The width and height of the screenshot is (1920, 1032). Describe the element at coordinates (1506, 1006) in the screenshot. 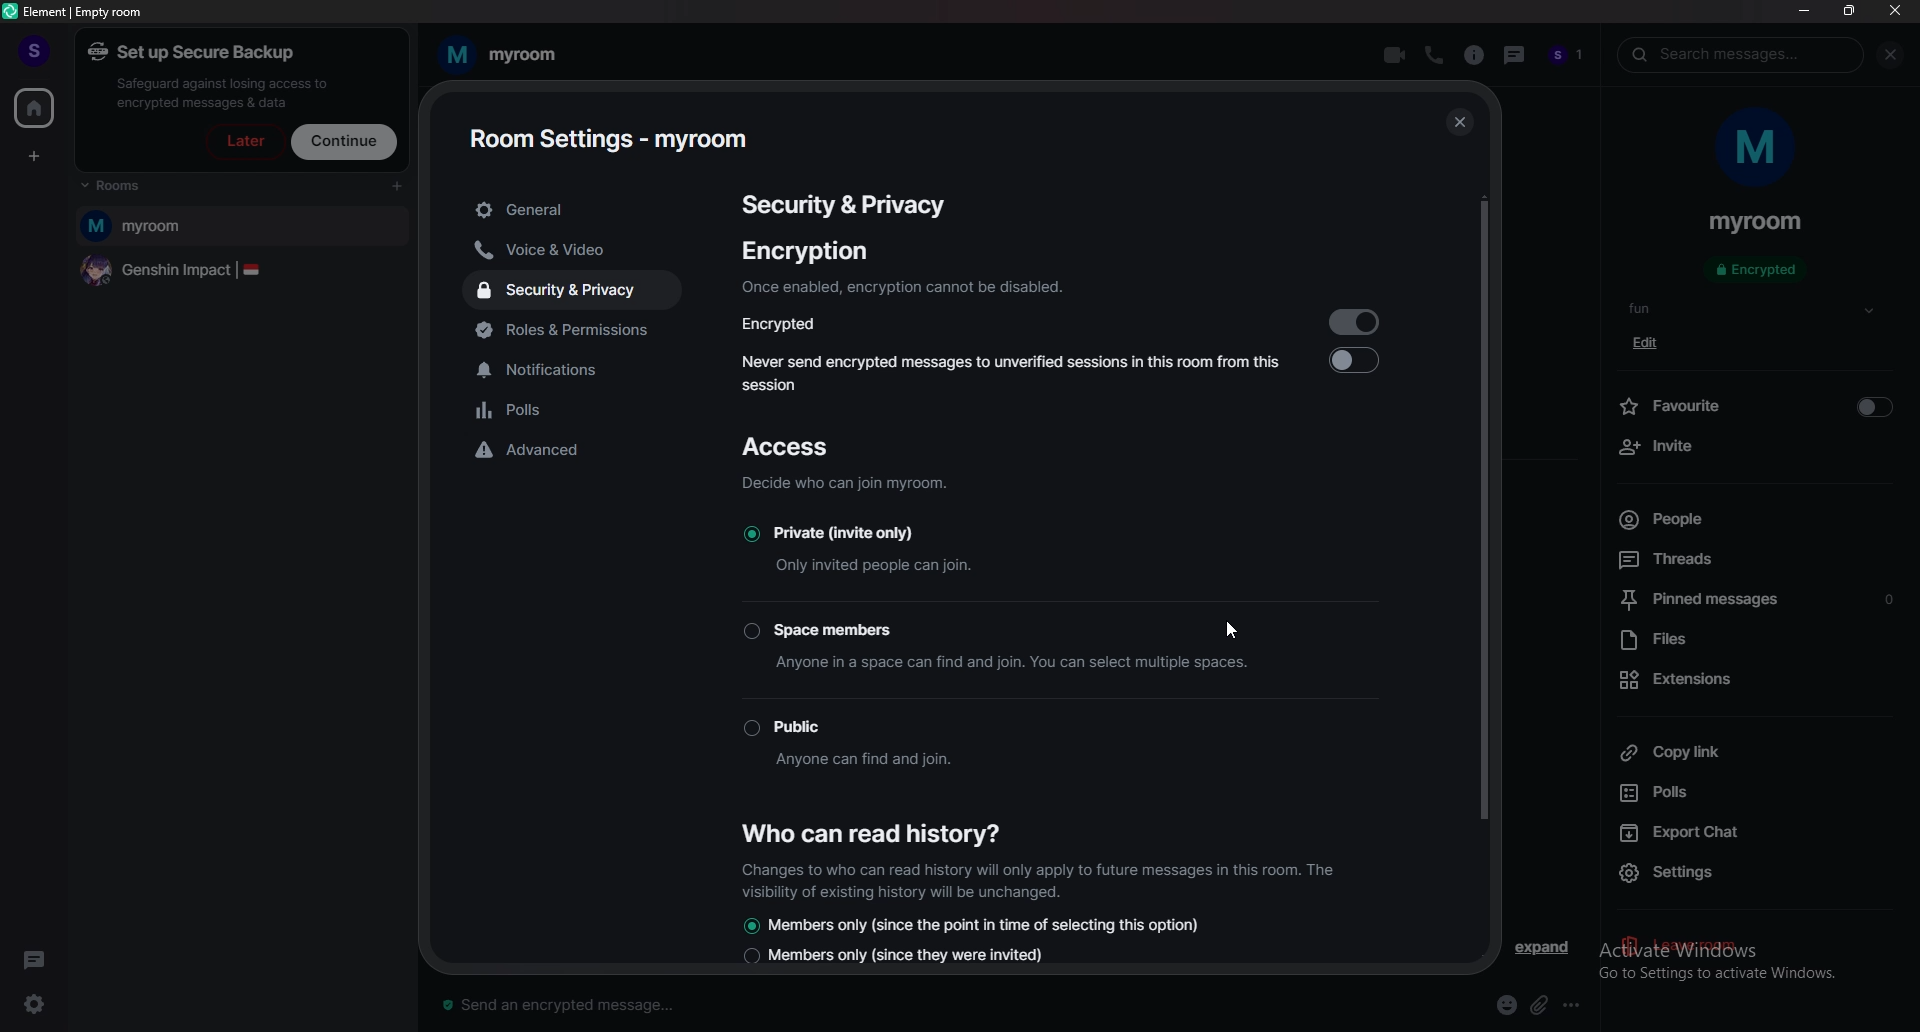

I see `emoji` at that location.